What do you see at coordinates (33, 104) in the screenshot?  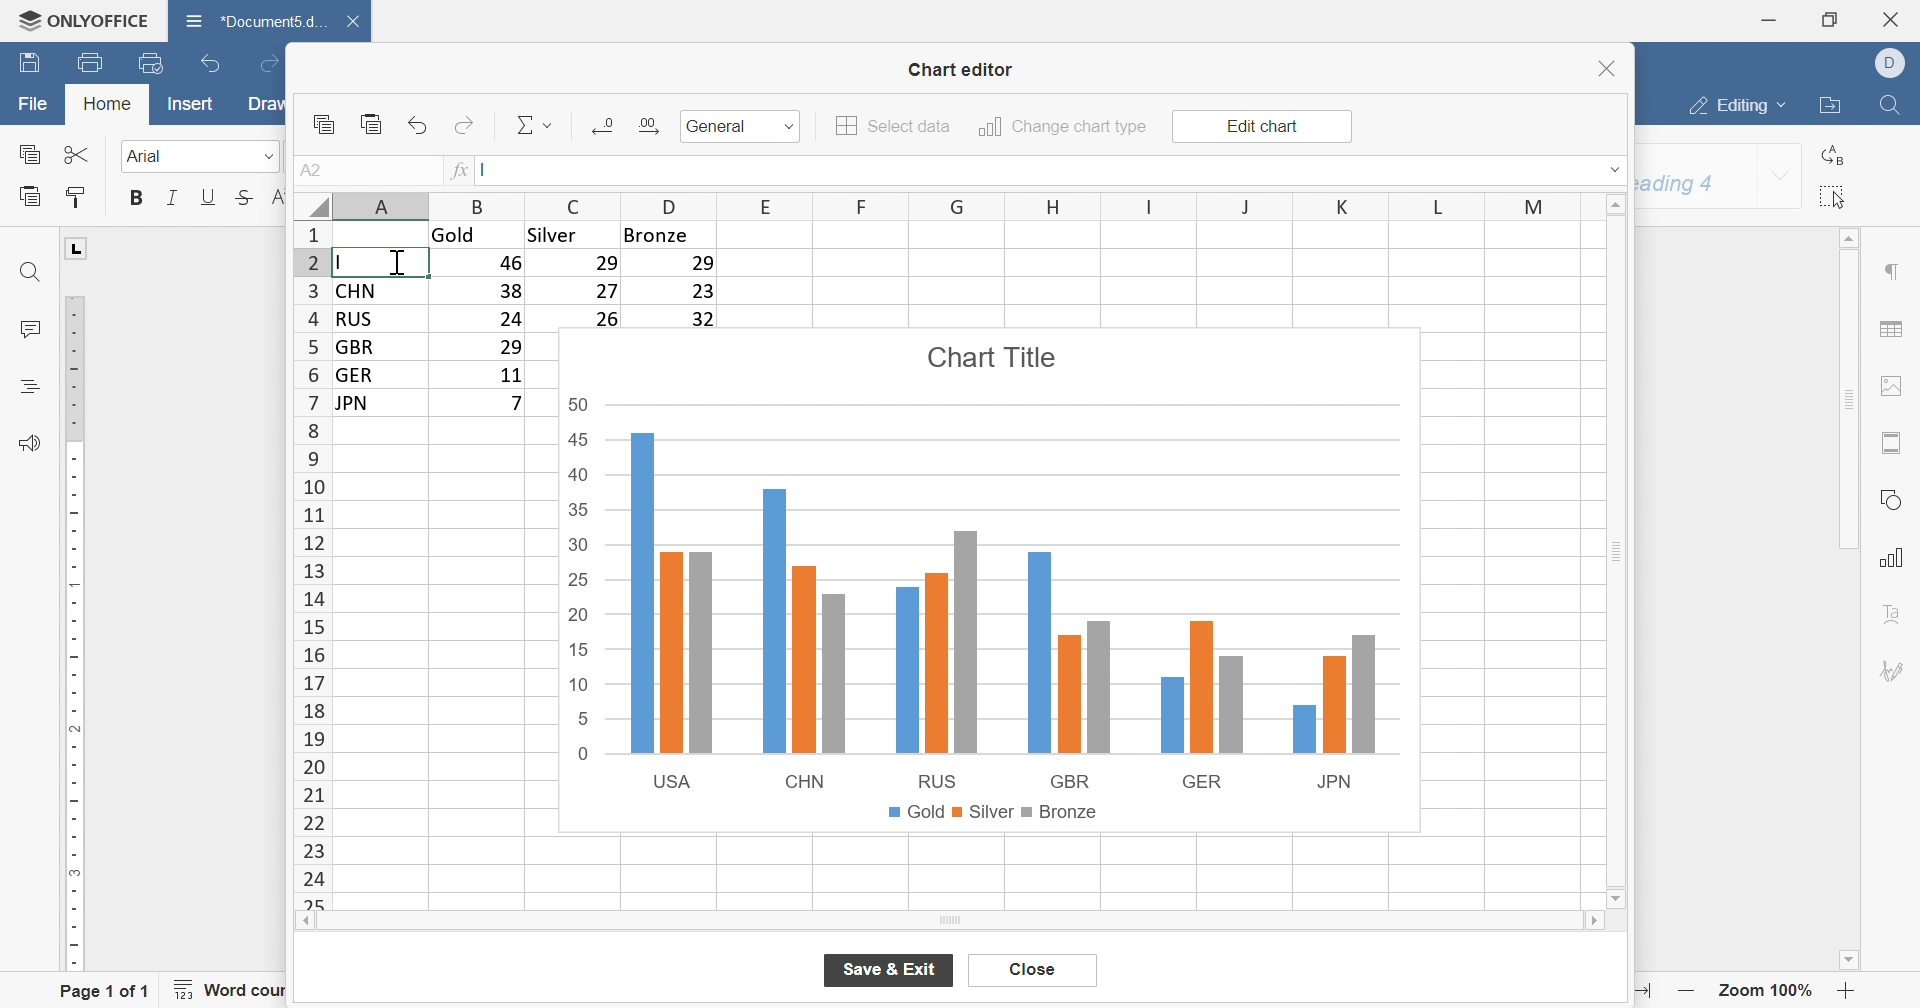 I see `file` at bounding box center [33, 104].